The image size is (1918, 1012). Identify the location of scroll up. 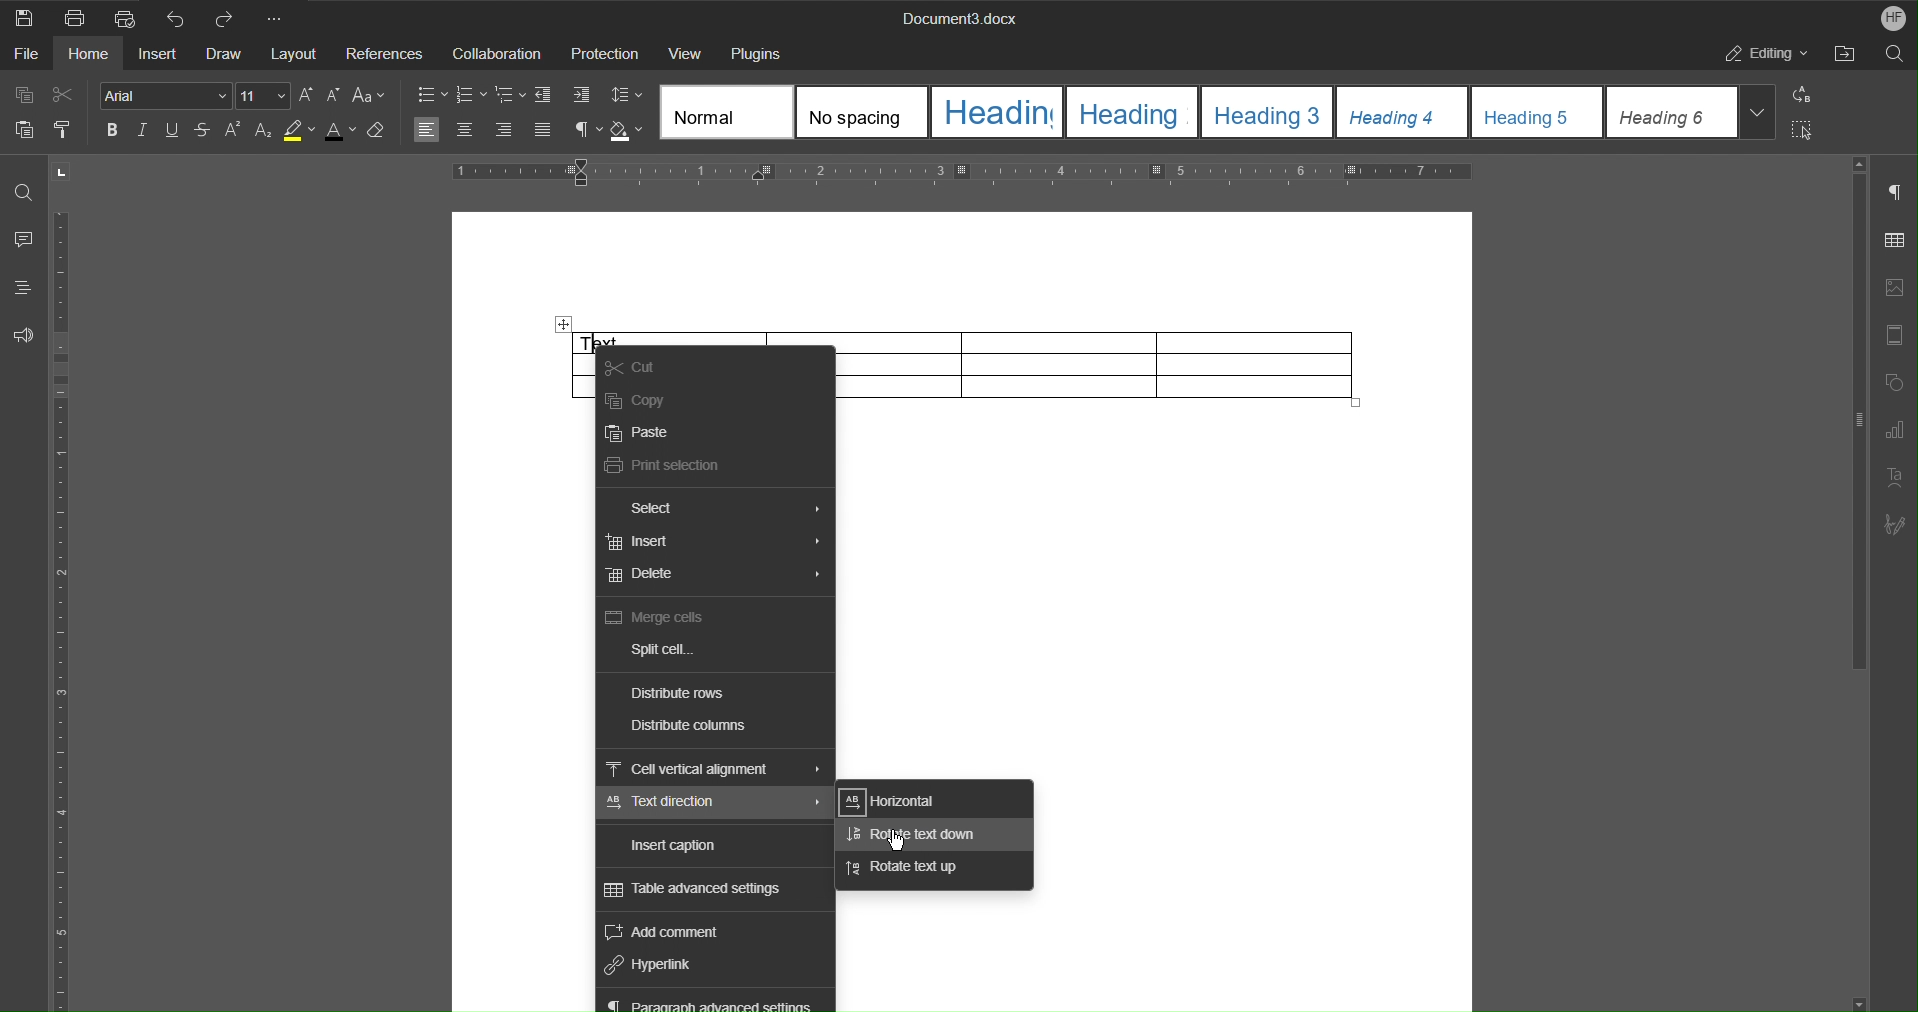
(1859, 164).